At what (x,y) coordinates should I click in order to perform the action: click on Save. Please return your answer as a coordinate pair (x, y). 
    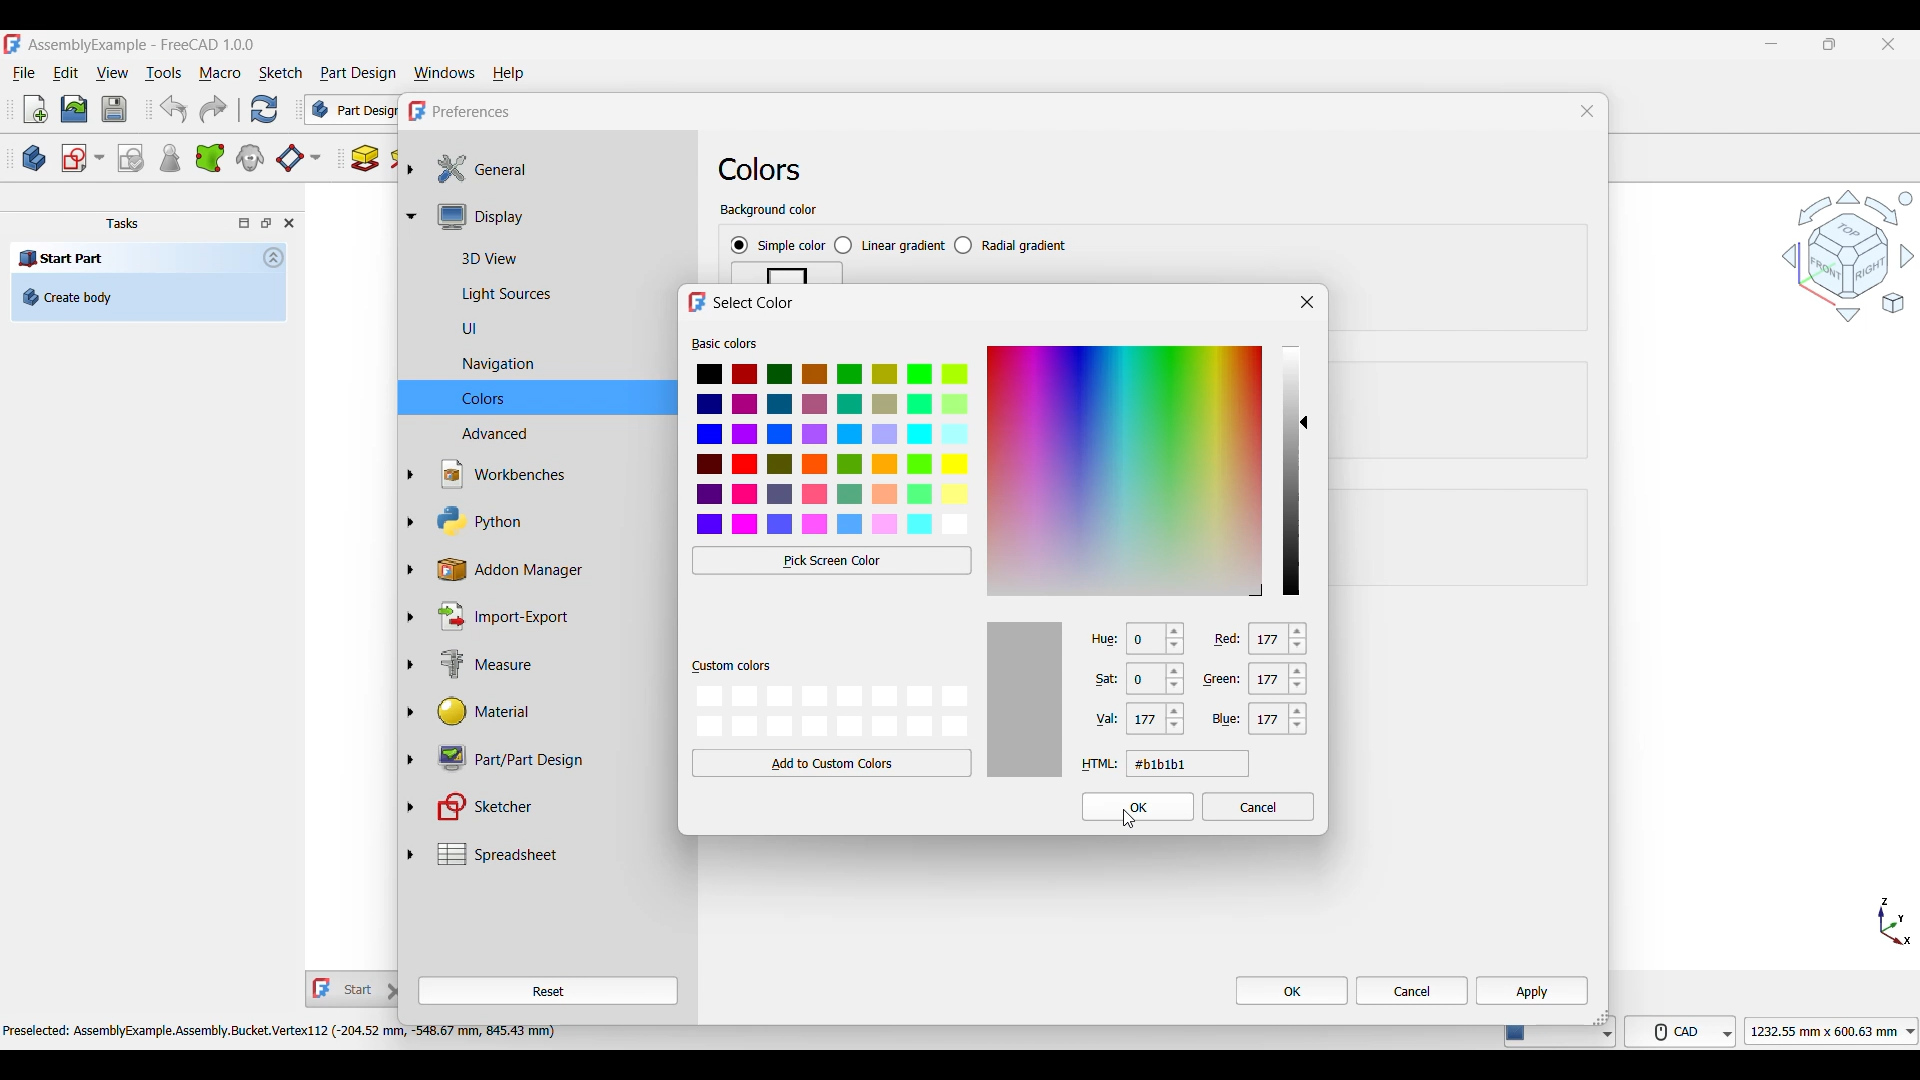
    Looking at the image, I should click on (114, 109).